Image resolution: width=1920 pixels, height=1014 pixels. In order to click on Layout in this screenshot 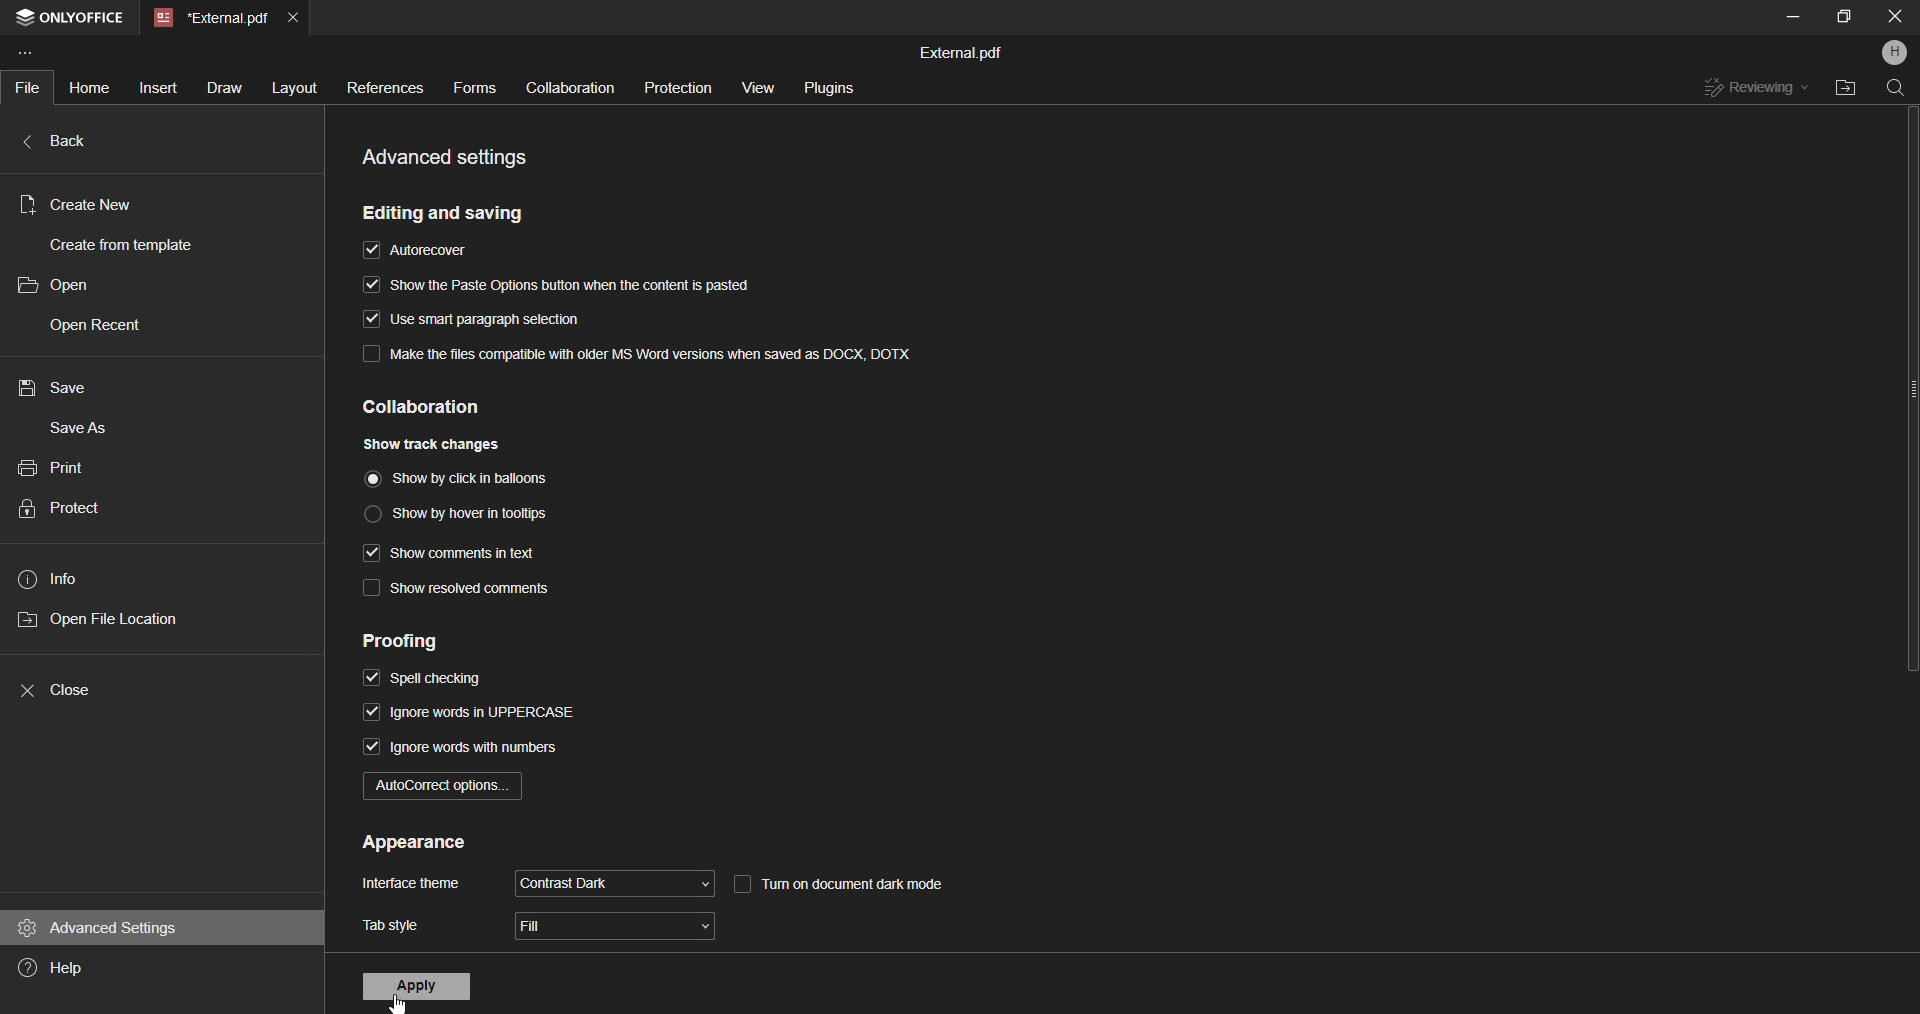, I will do `click(290, 86)`.